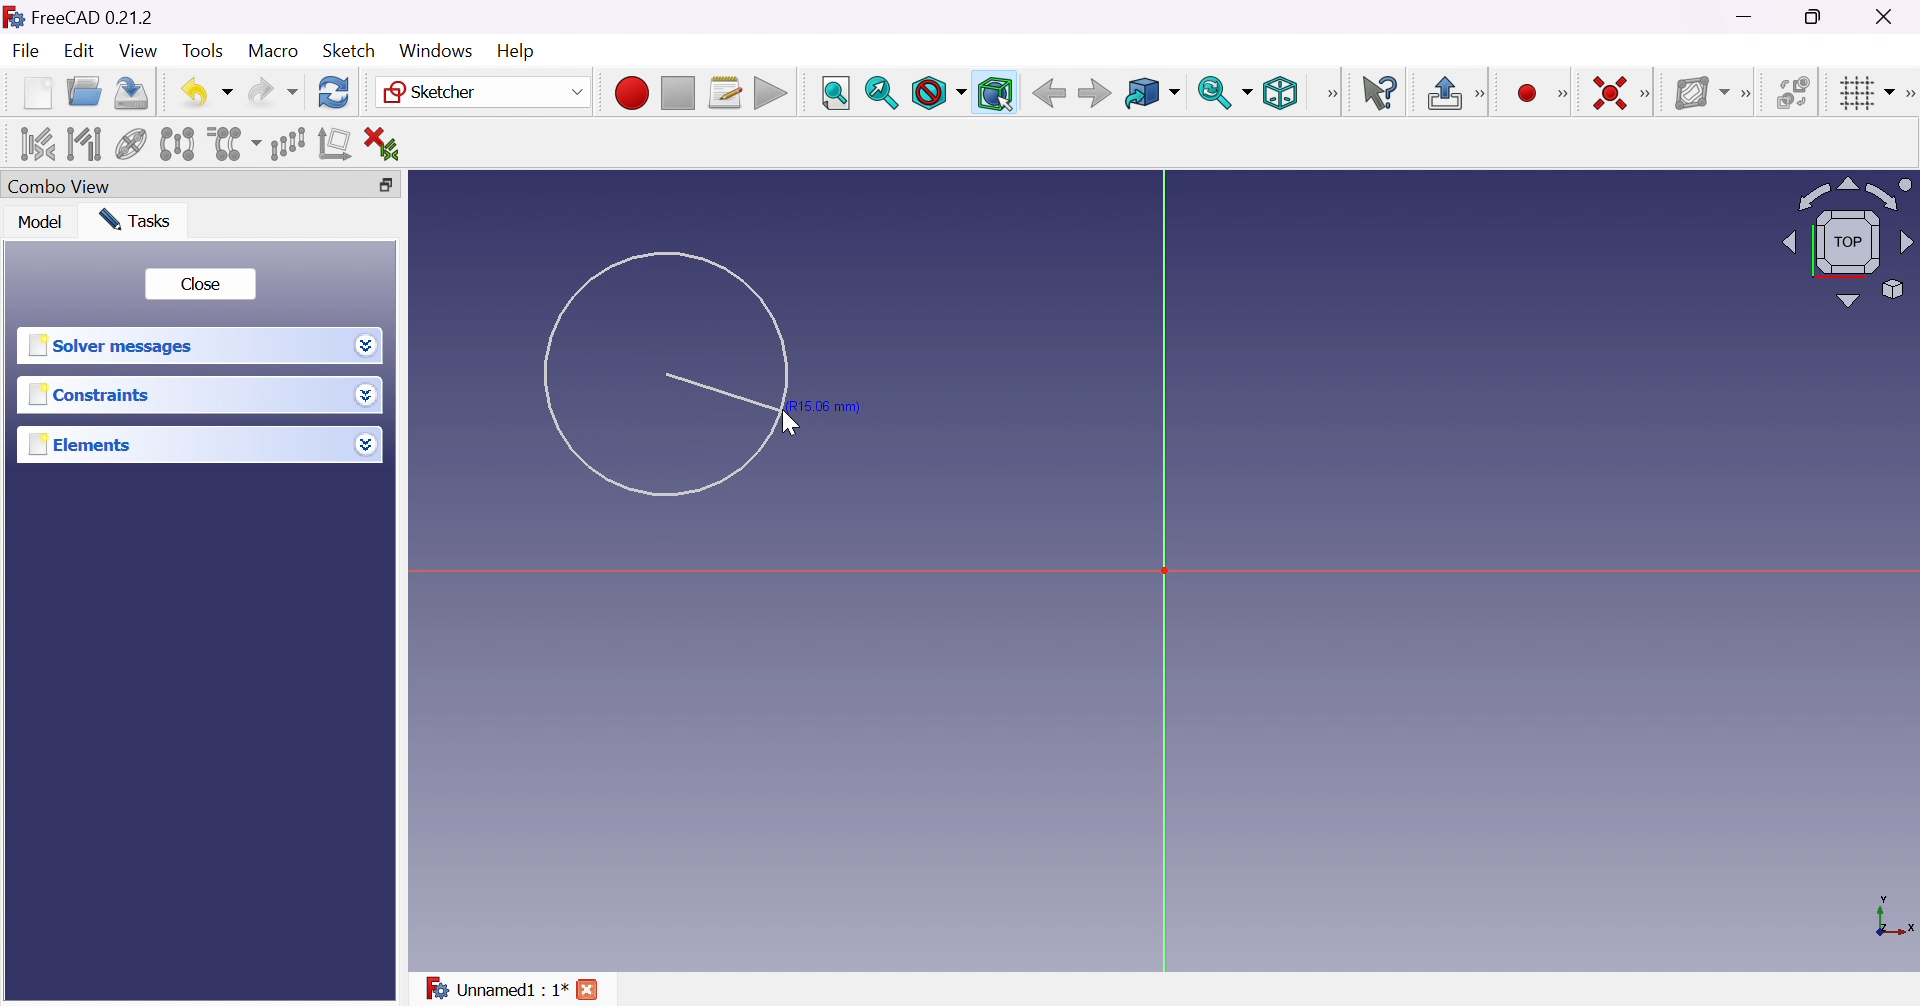 The width and height of the screenshot is (1920, 1006). What do you see at coordinates (273, 92) in the screenshot?
I see `Redo` at bounding box center [273, 92].